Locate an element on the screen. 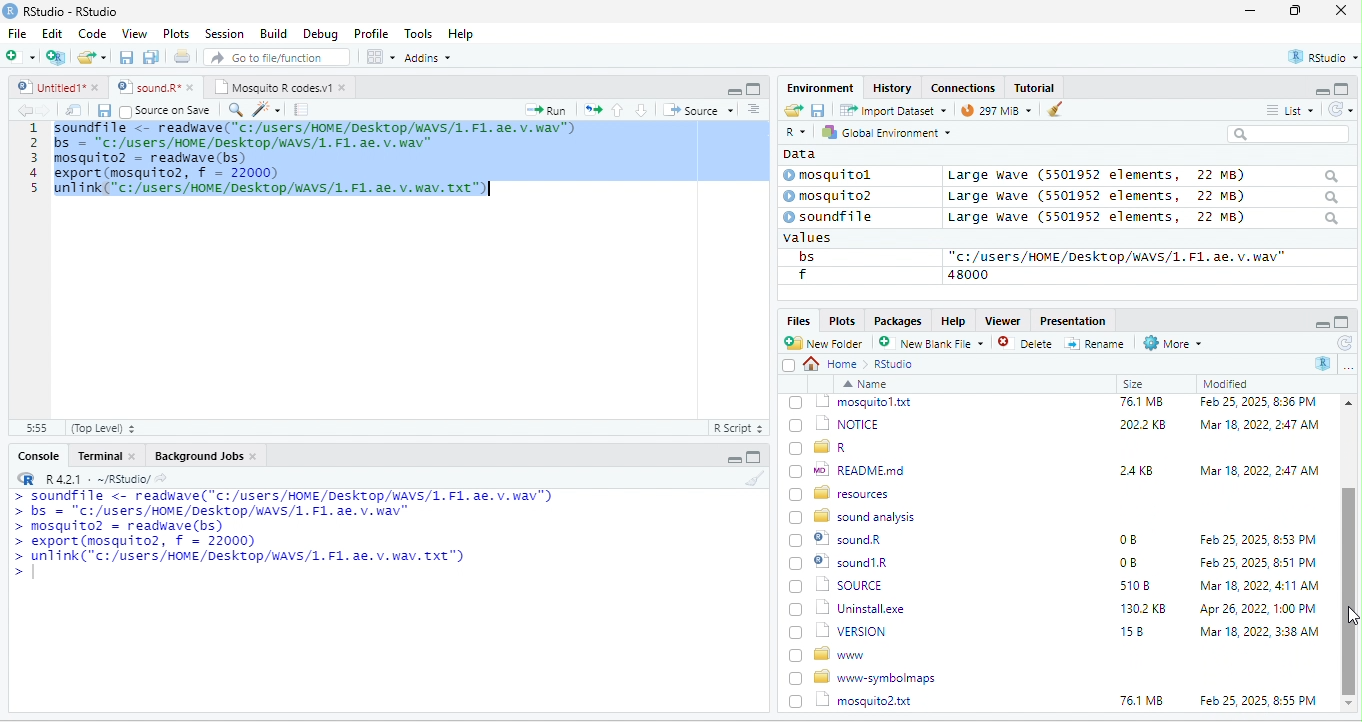  © mosquito? is located at coordinates (834, 194).